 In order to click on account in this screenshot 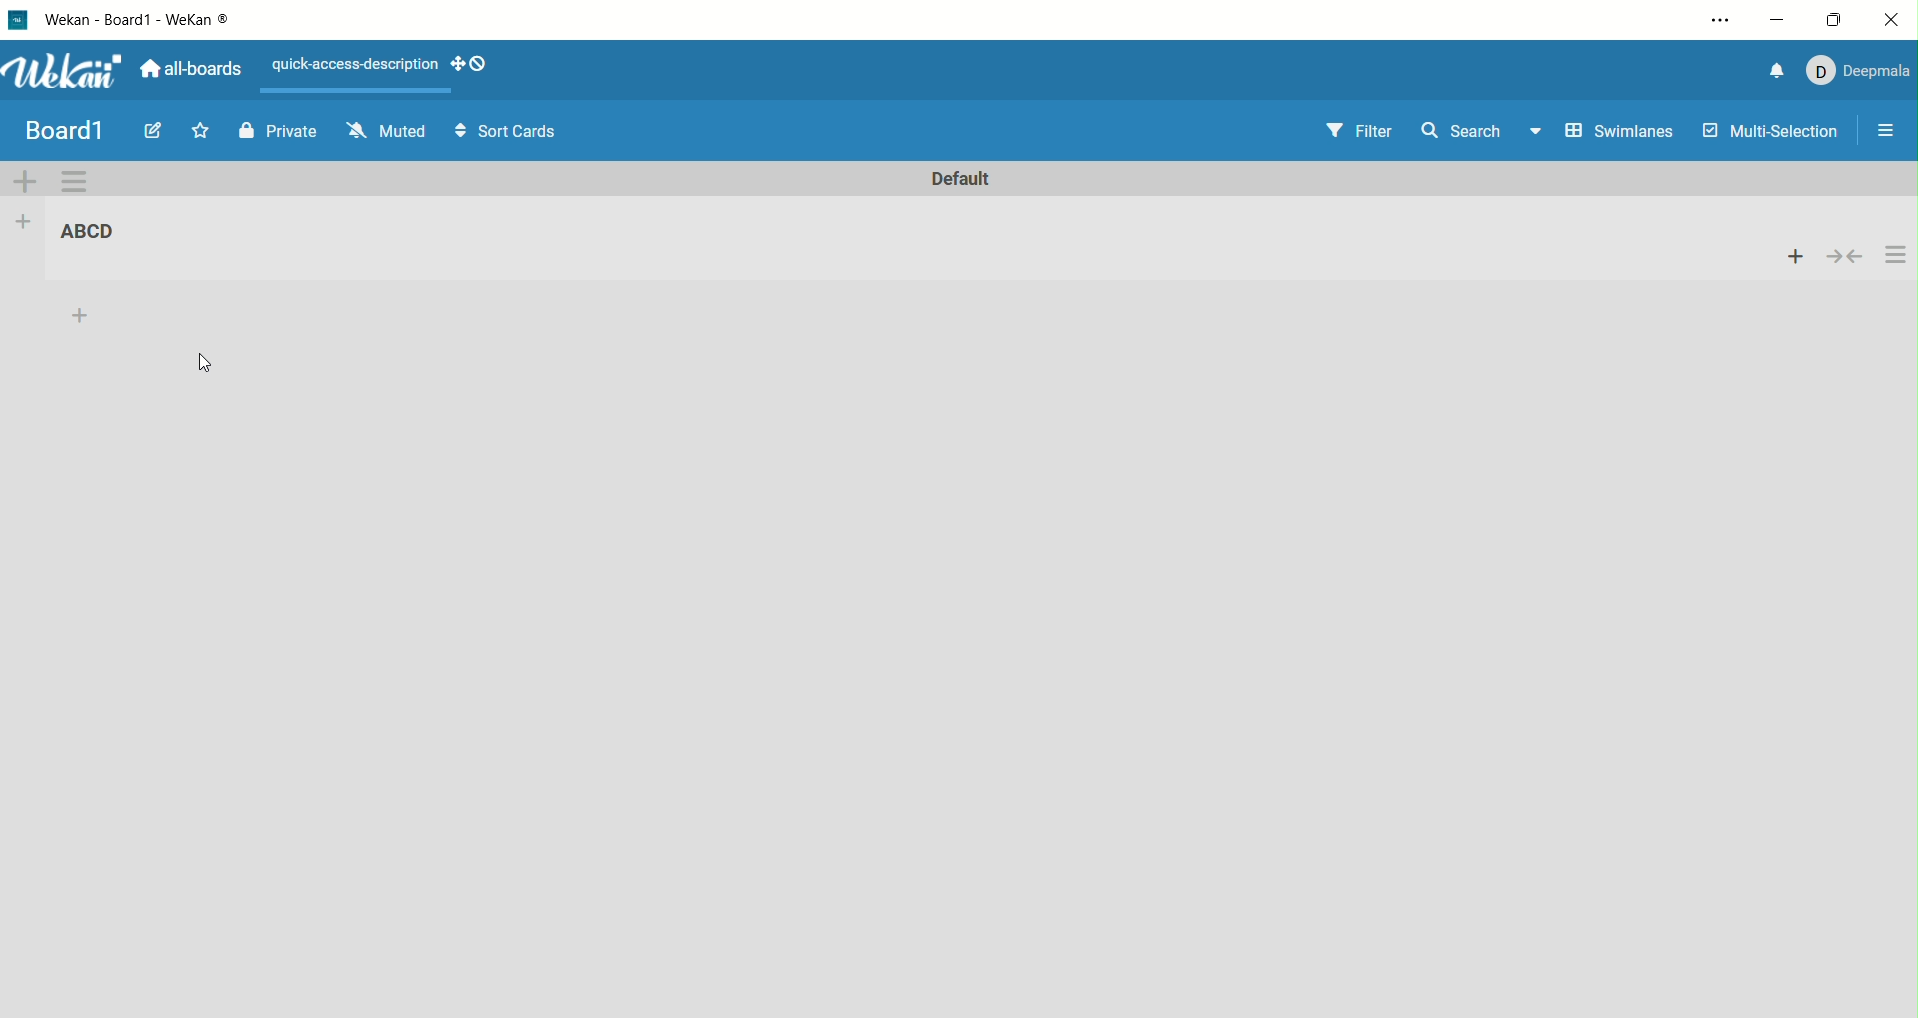, I will do `click(1863, 72)`.